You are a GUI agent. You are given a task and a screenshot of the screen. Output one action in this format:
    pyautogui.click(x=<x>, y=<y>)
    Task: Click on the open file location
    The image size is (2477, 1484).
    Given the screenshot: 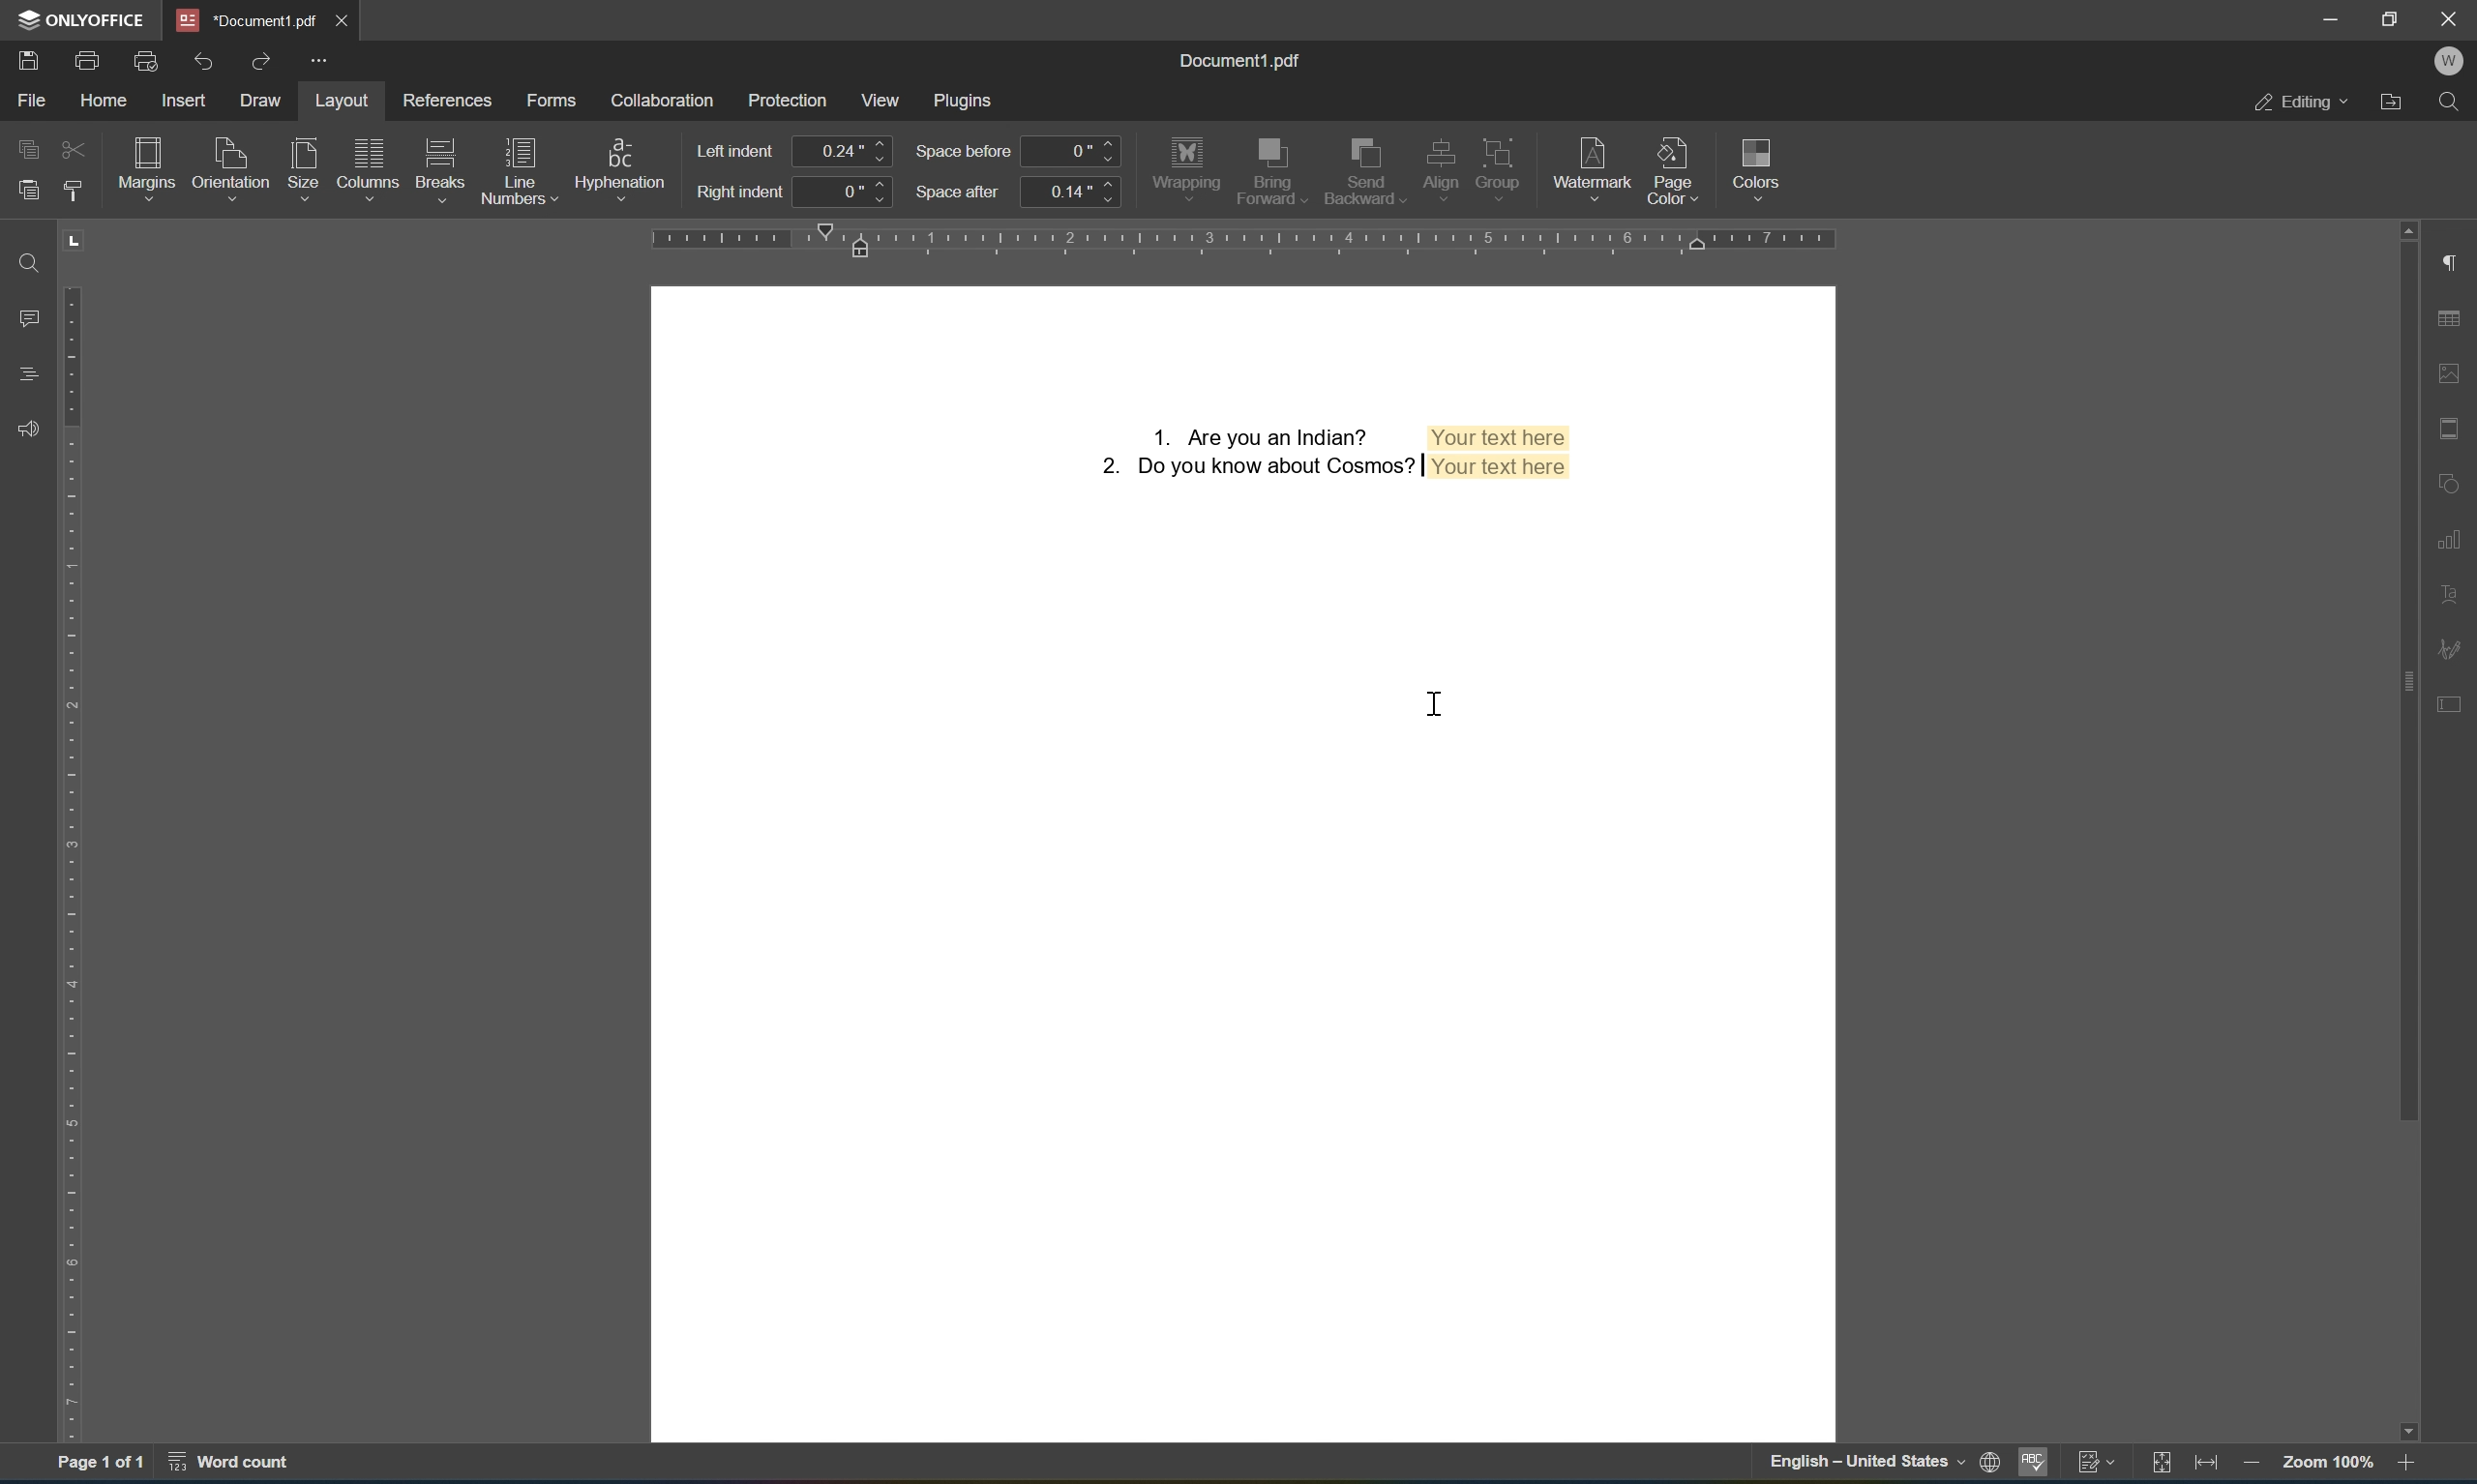 What is the action you would take?
    pyautogui.click(x=2394, y=102)
    